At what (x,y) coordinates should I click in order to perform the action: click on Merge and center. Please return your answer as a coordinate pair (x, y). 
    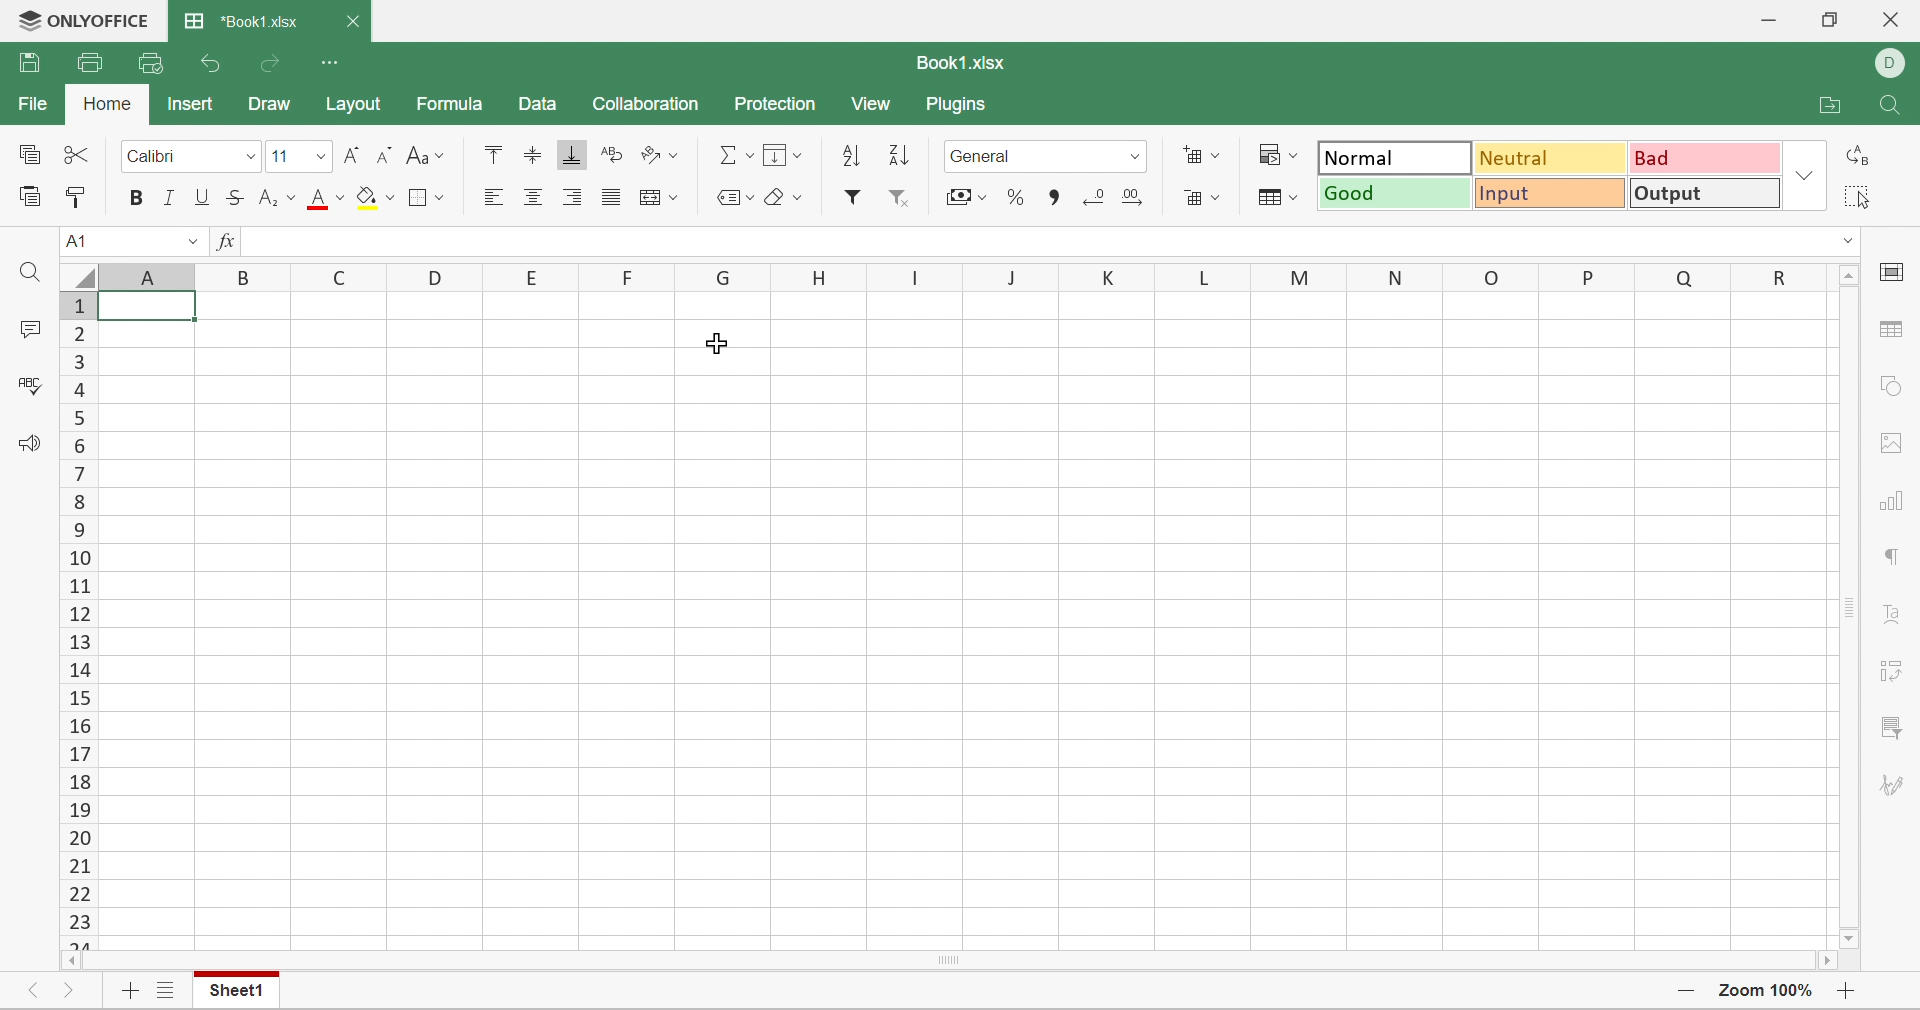
    Looking at the image, I should click on (661, 198).